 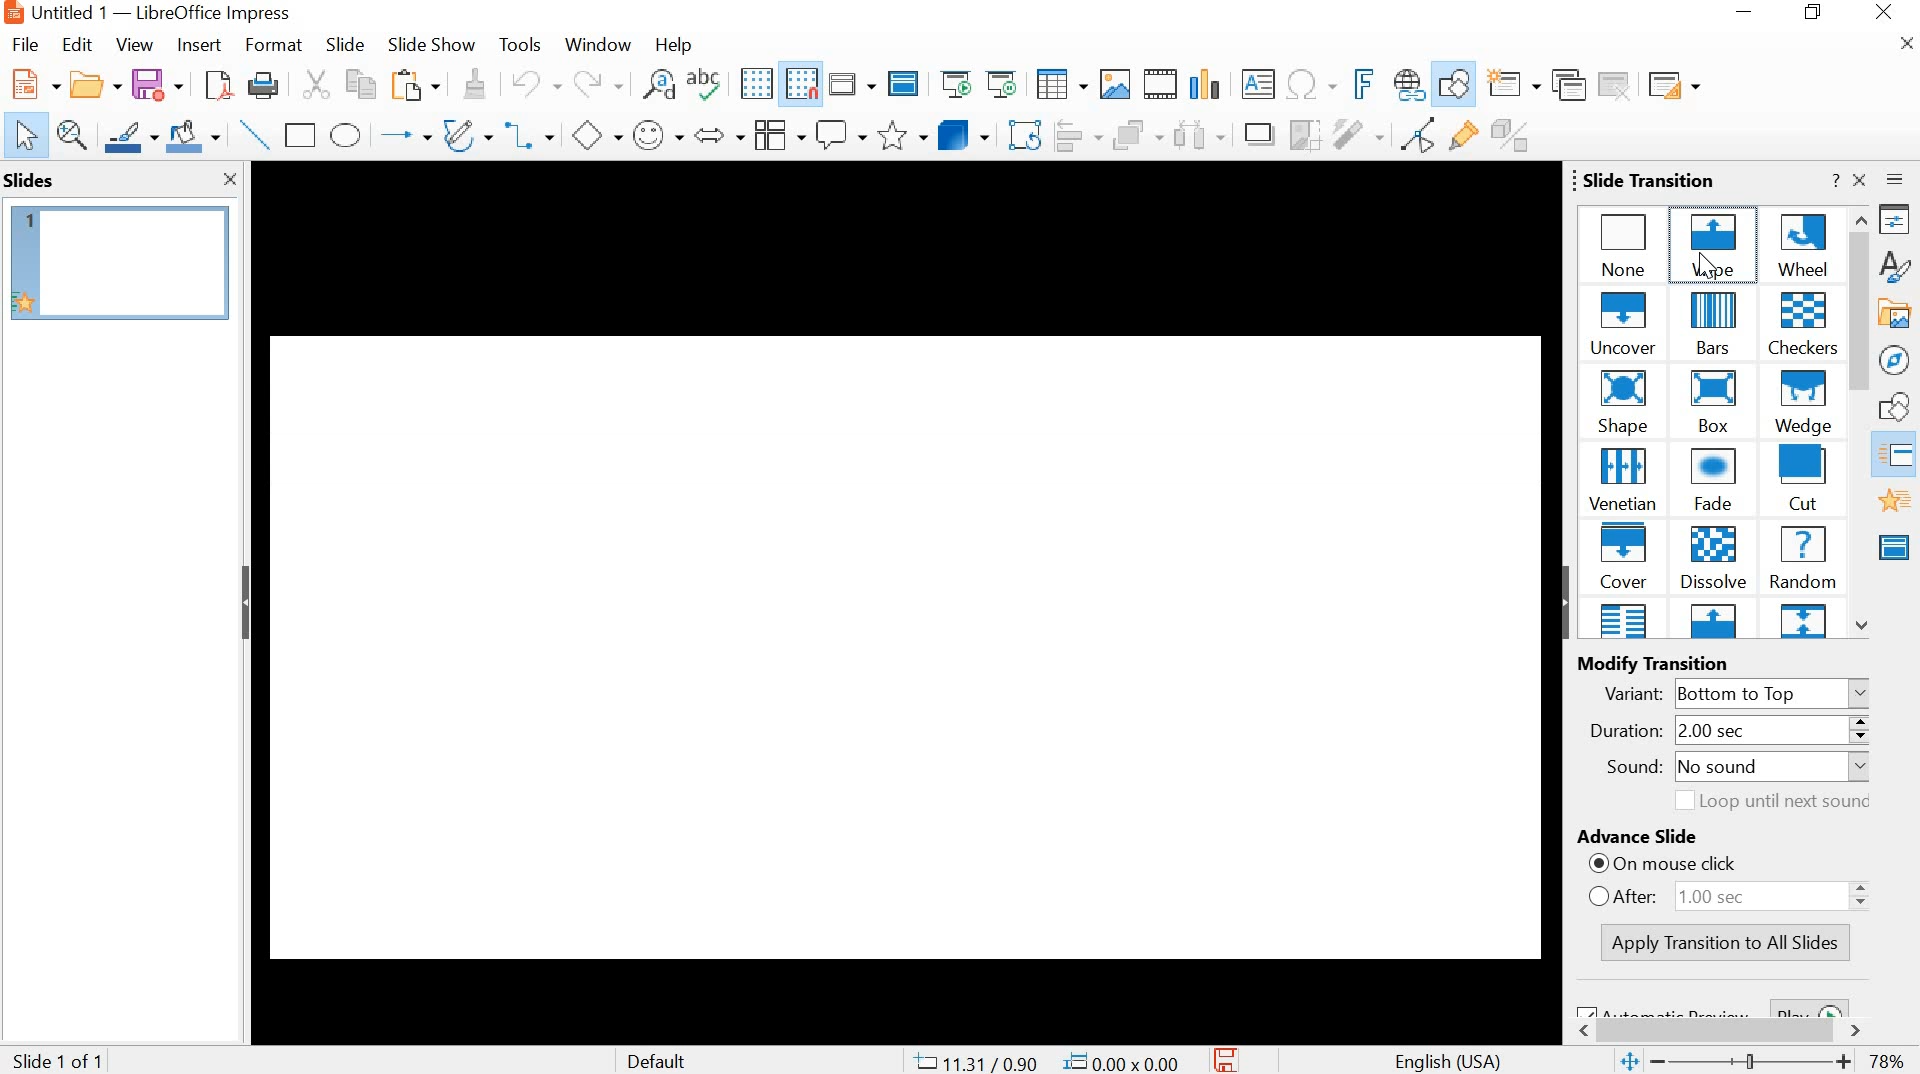 I want to click on wipe transition added, so click(x=905, y=597).